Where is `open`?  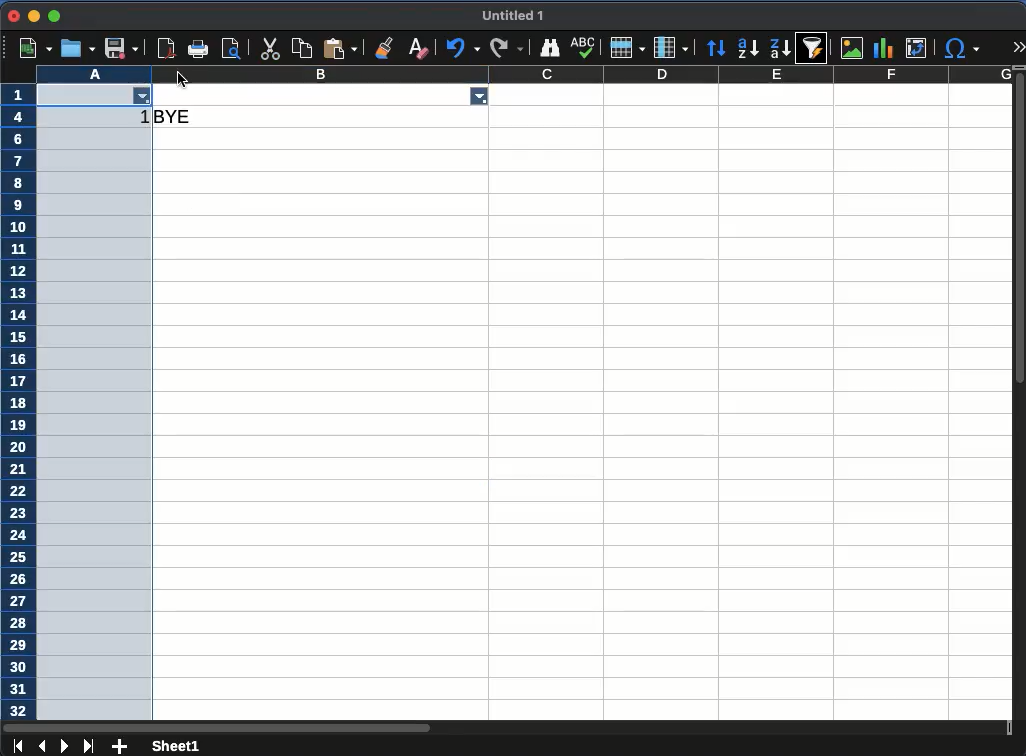 open is located at coordinates (78, 49).